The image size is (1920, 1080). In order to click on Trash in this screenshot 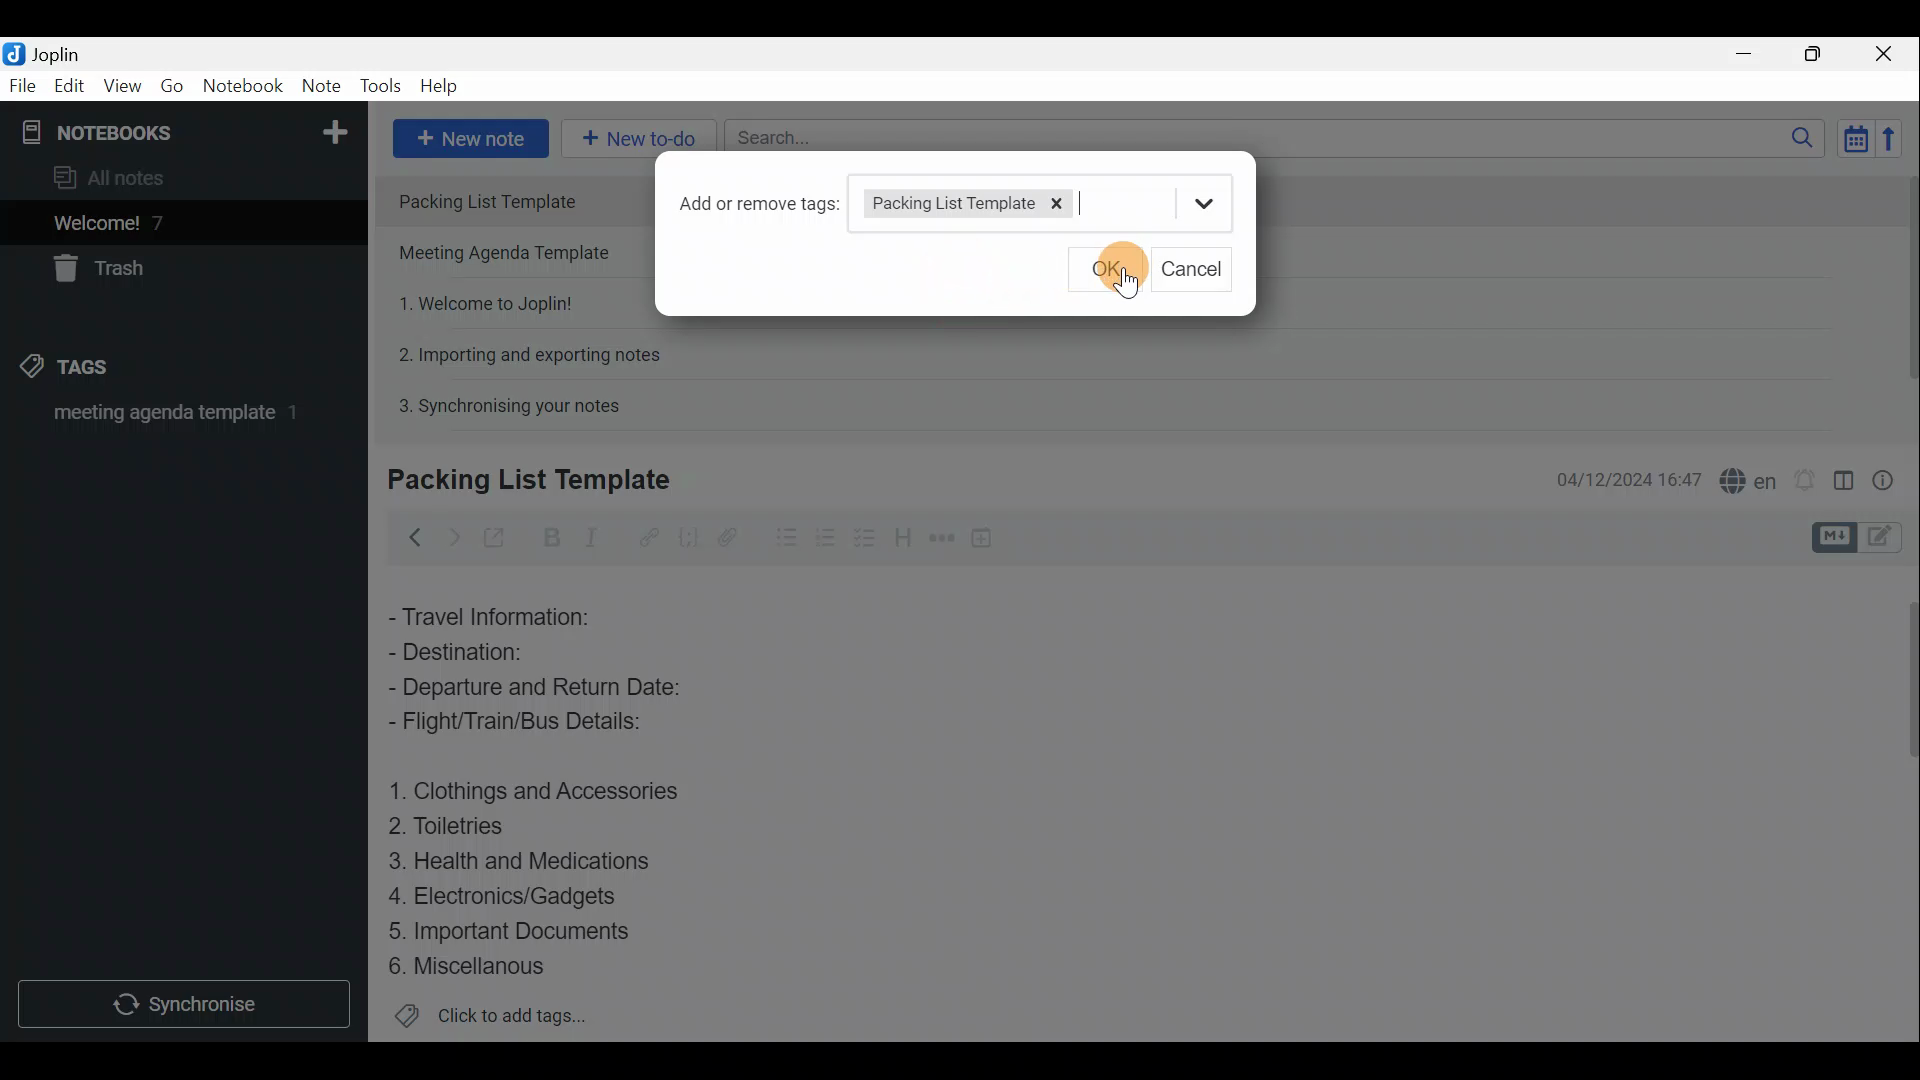, I will do `click(107, 272)`.